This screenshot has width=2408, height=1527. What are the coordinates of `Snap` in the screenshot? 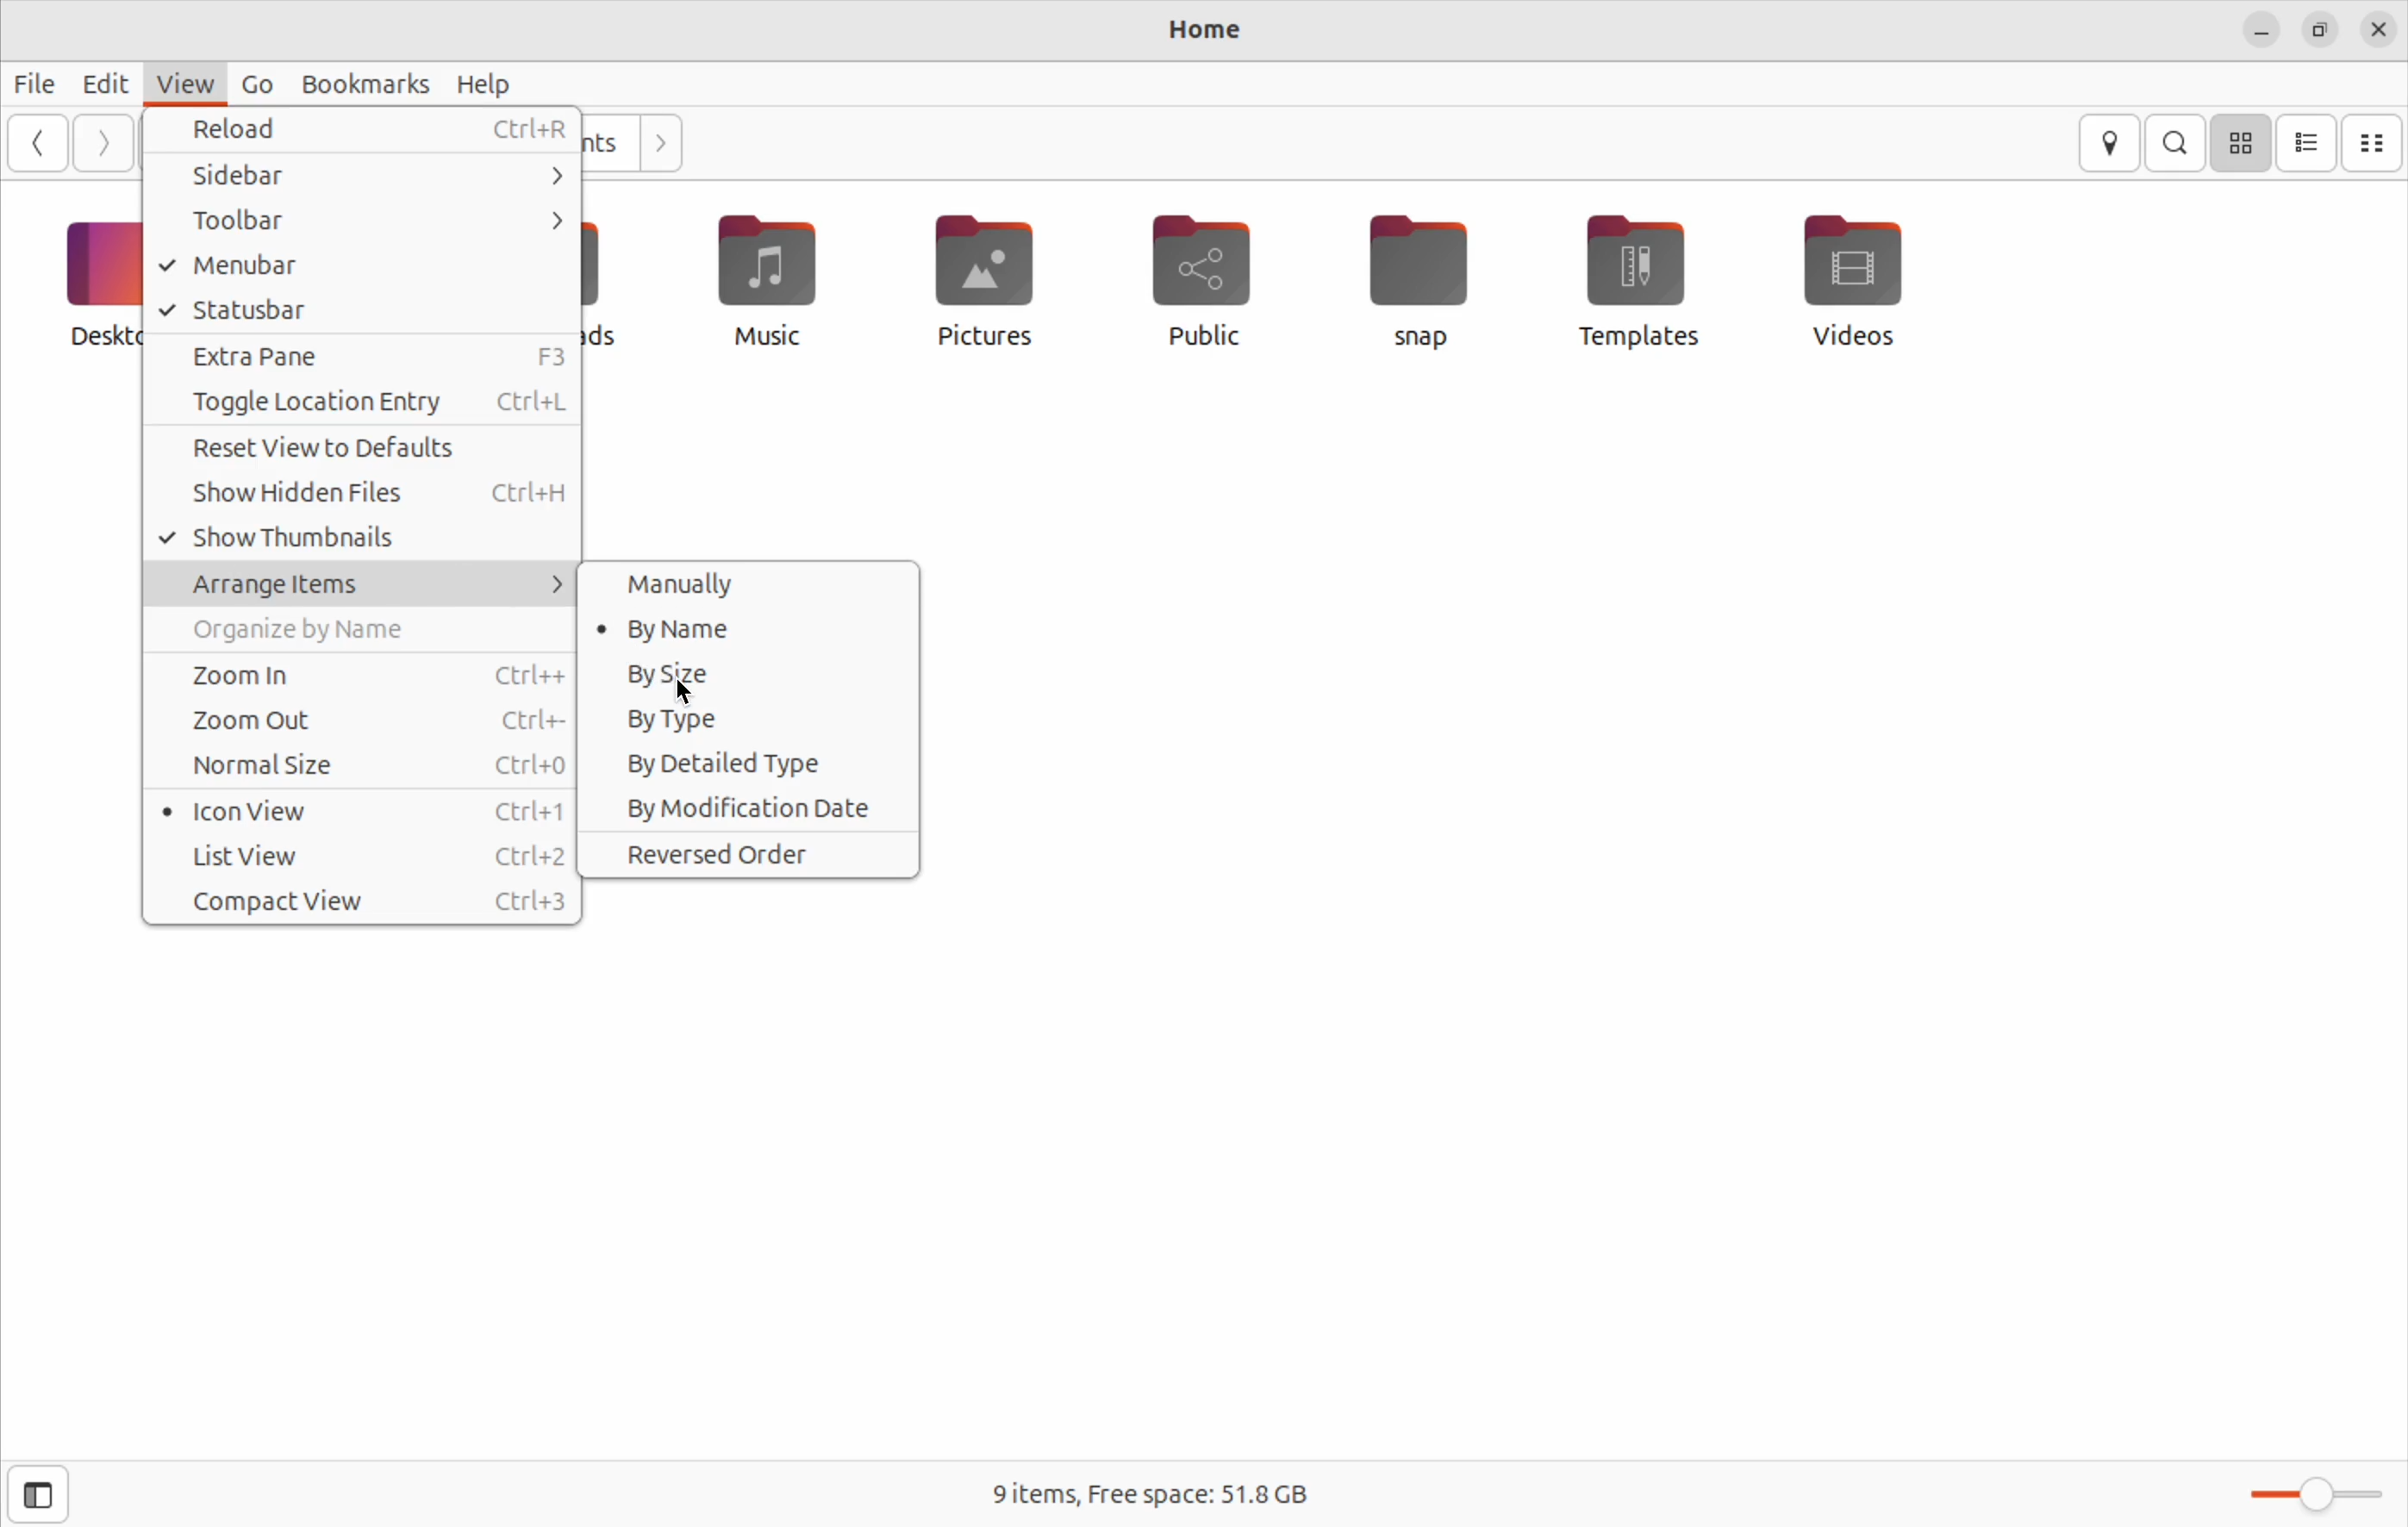 It's located at (1429, 288).